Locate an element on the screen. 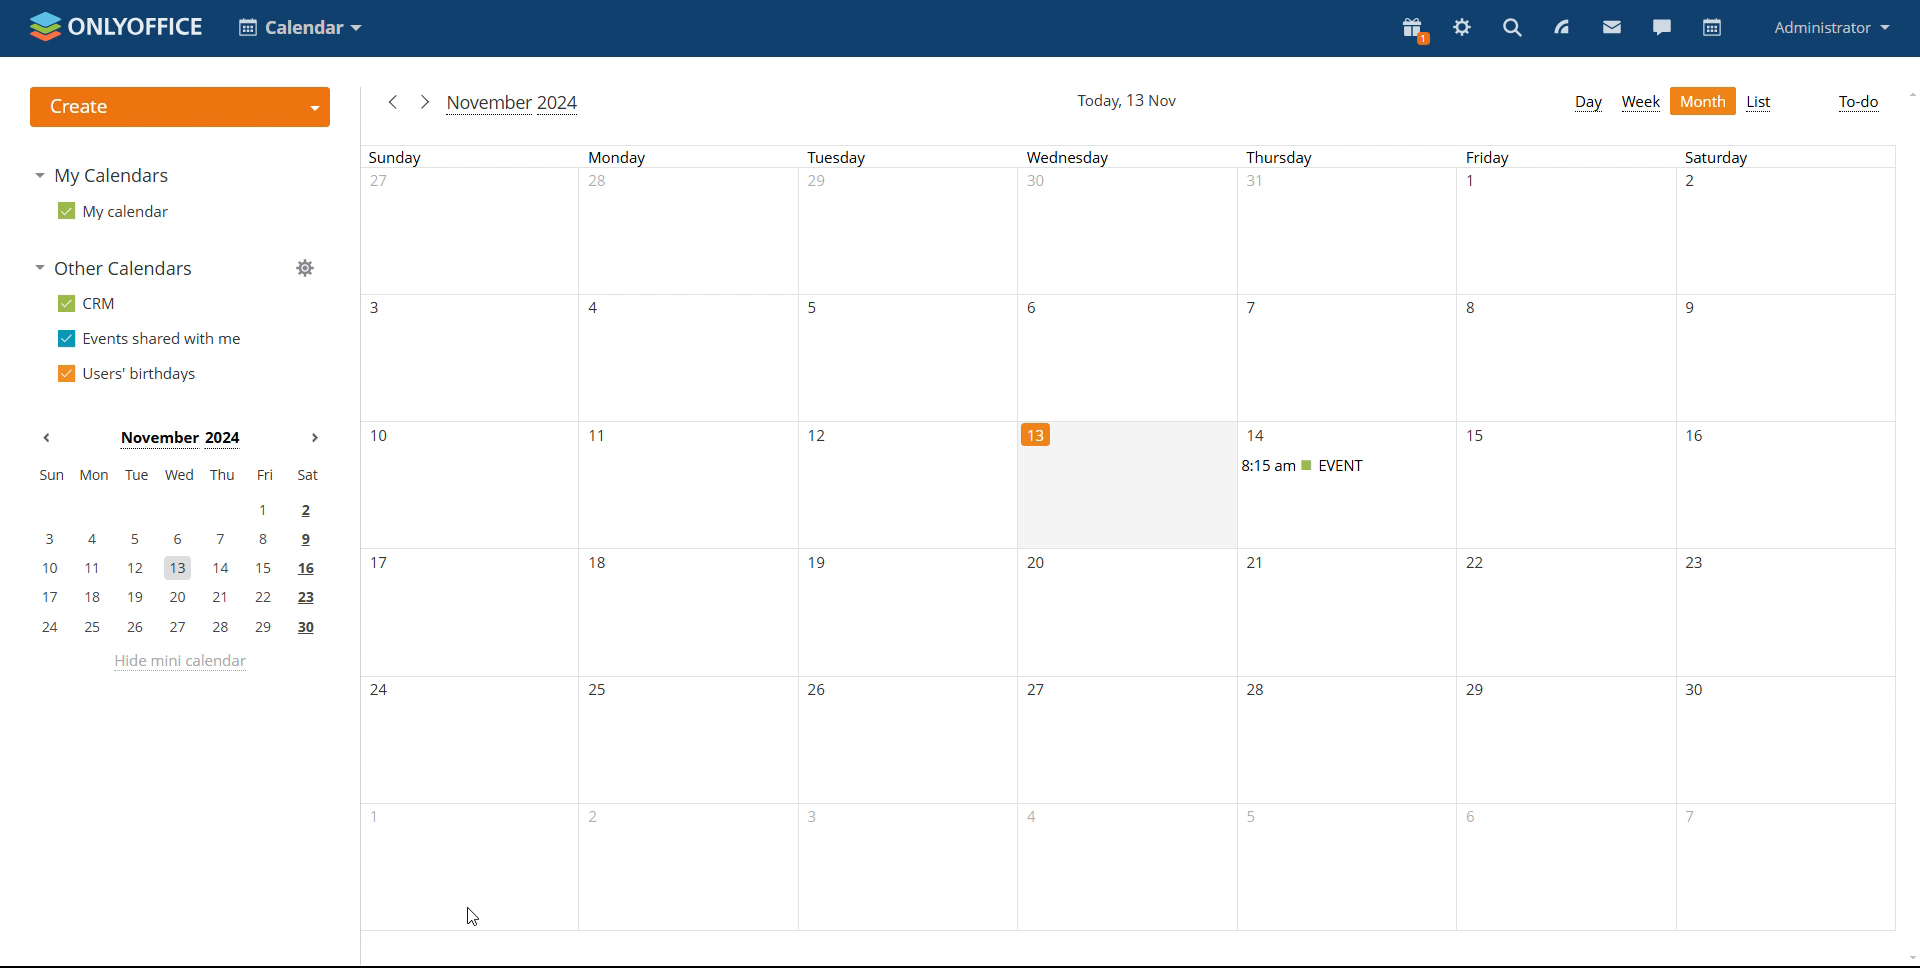  CRM is located at coordinates (87, 303).